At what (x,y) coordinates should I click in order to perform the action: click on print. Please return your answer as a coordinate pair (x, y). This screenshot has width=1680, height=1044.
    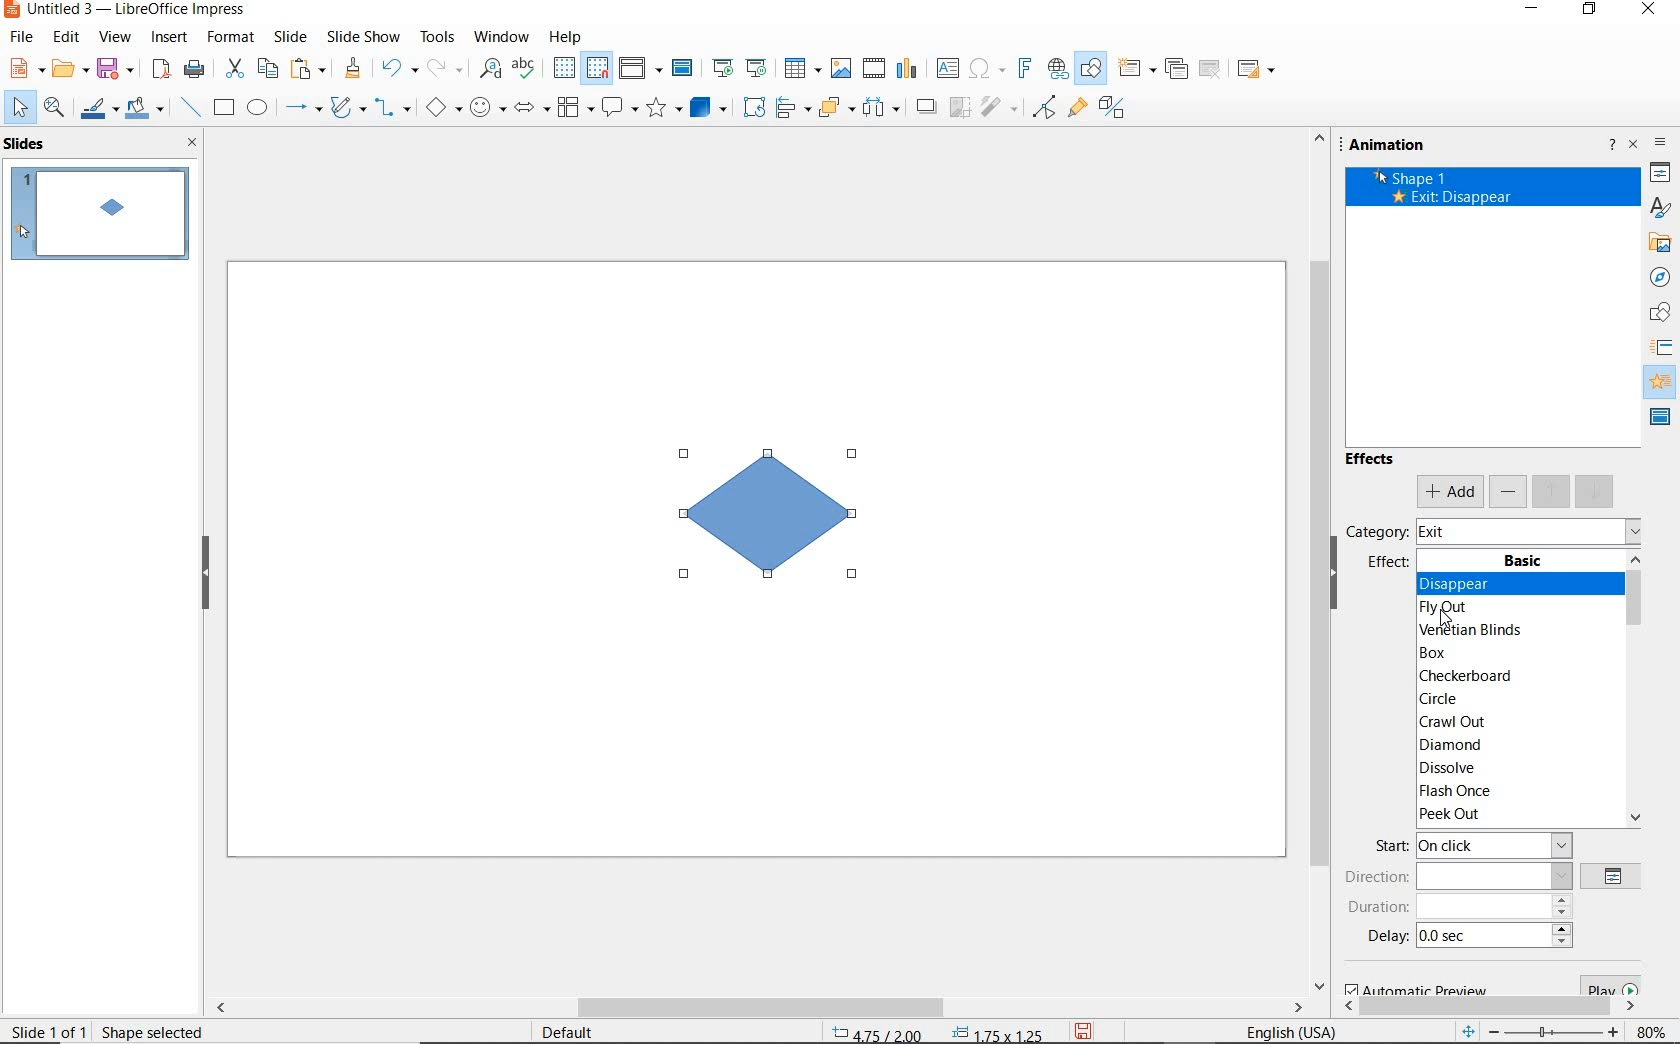
    Looking at the image, I should click on (192, 69).